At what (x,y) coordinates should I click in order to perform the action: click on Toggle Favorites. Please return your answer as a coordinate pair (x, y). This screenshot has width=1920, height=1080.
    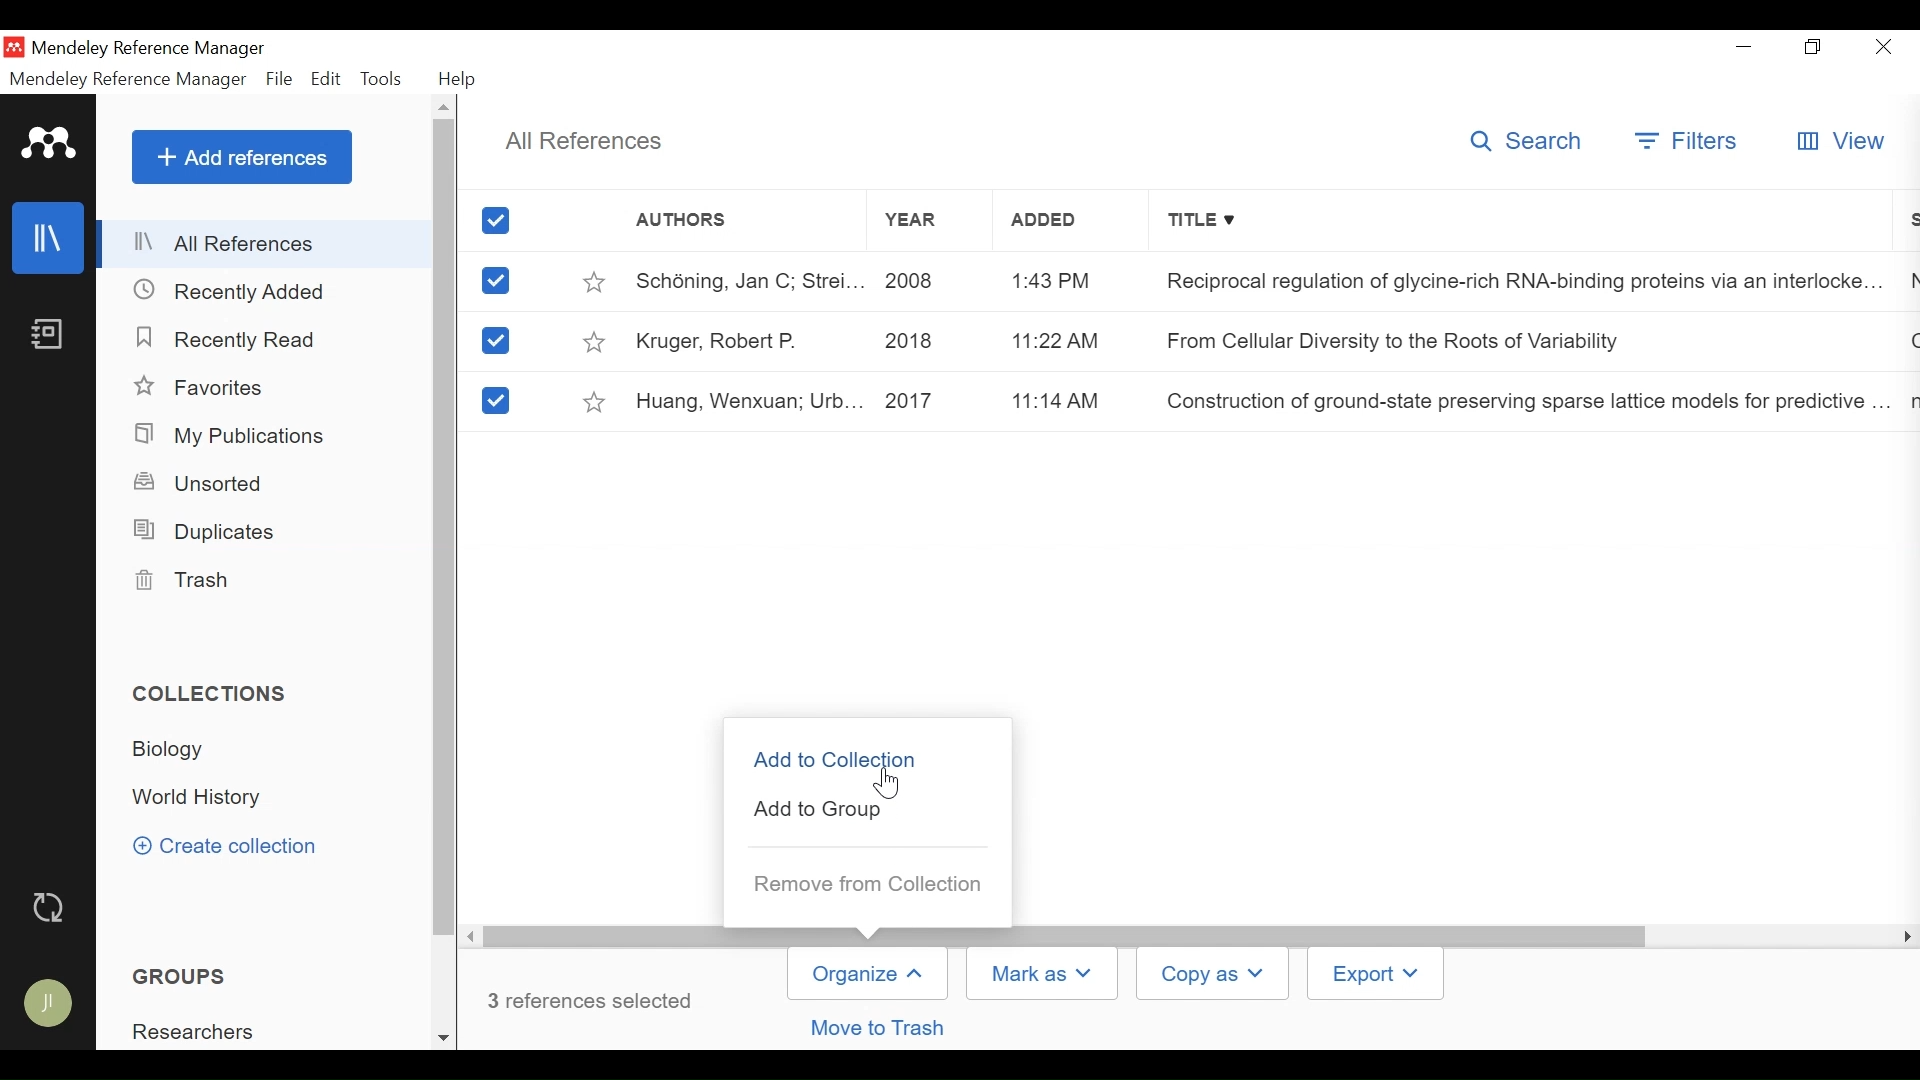
    Looking at the image, I should click on (597, 341).